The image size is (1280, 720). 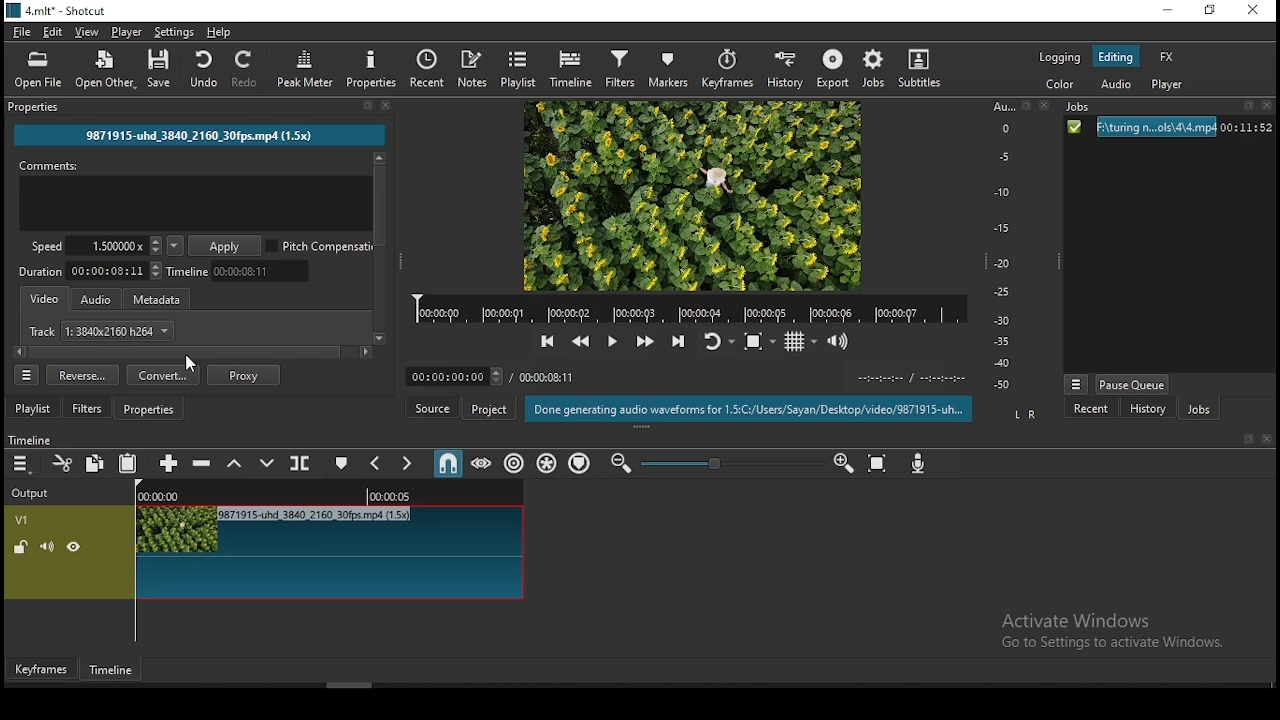 What do you see at coordinates (389, 495) in the screenshot?
I see `00:00:05` at bounding box center [389, 495].